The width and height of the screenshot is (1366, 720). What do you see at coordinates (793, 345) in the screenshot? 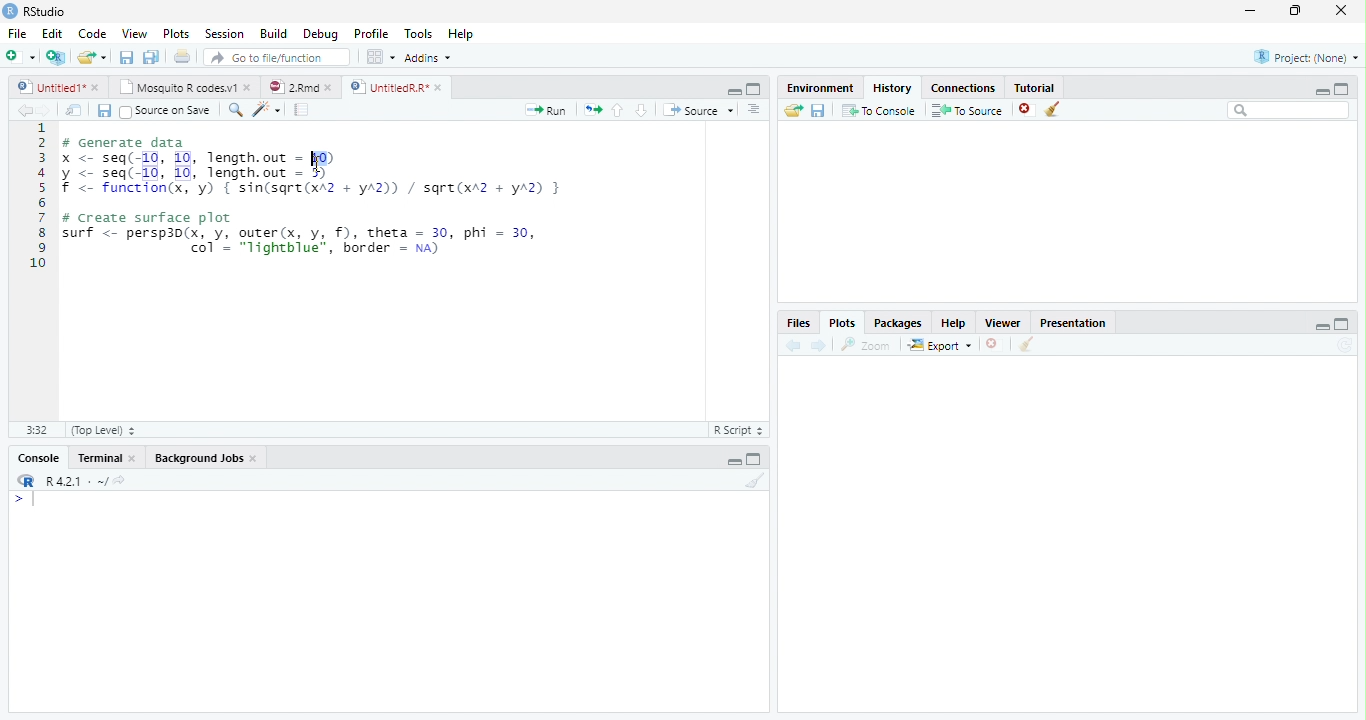
I see `Previous plot` at bounding box center [793, 345].